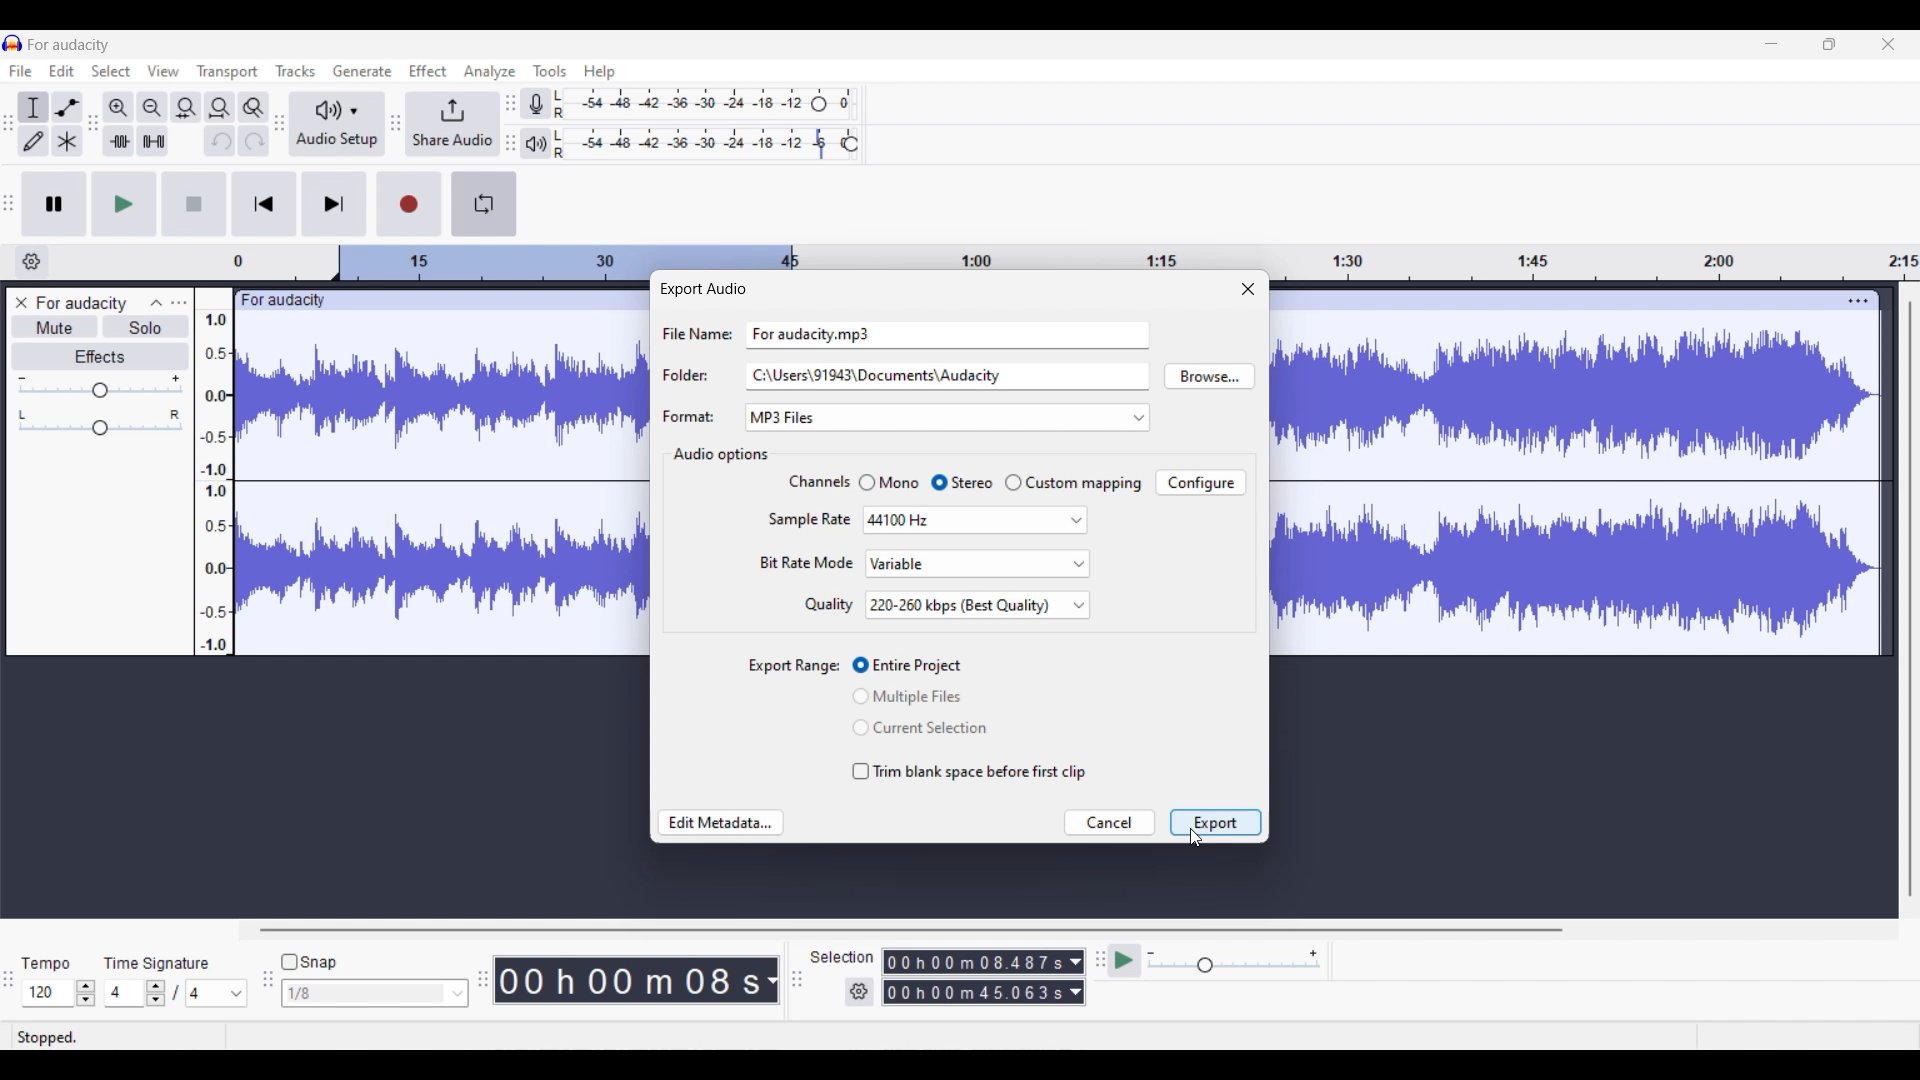  What do you see at coordinates (111, 71) in the screenshot?
I see `Select menu` at bounding box center [111, 71].